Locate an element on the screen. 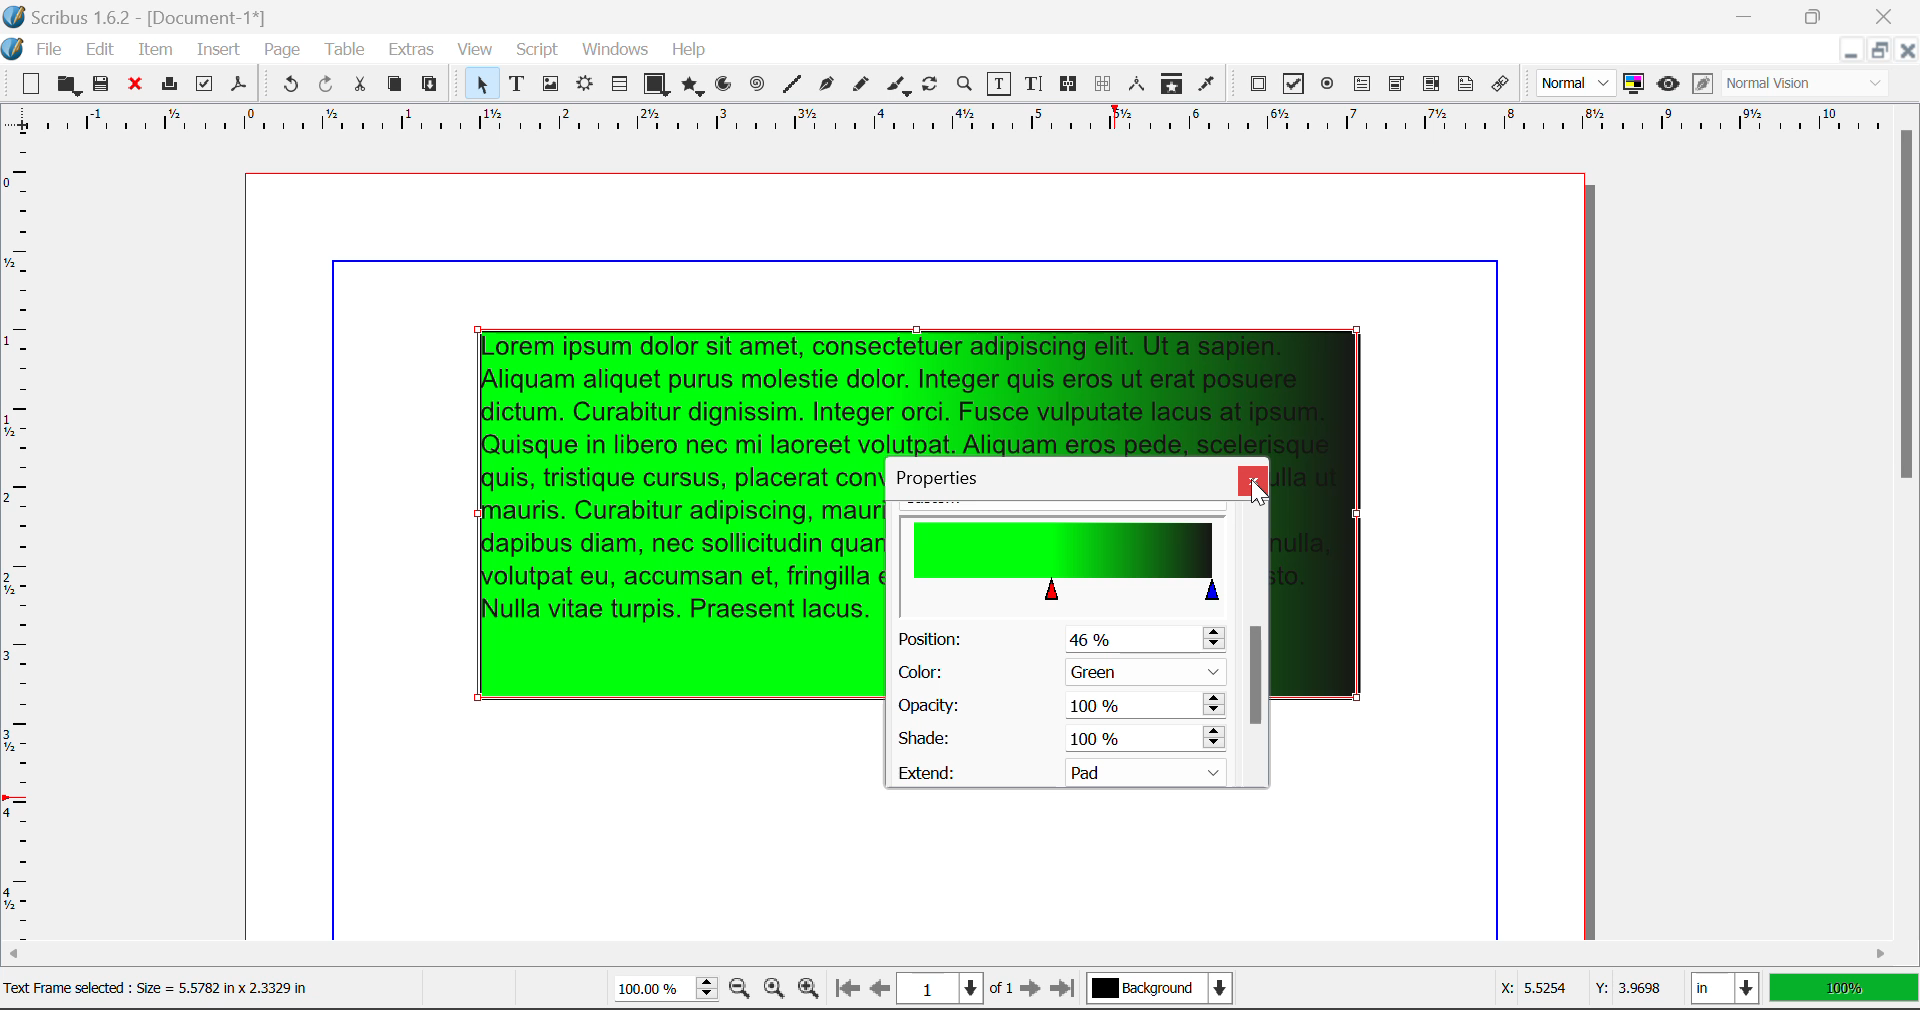  PDF List Box is located at coordinates (1432, 84).